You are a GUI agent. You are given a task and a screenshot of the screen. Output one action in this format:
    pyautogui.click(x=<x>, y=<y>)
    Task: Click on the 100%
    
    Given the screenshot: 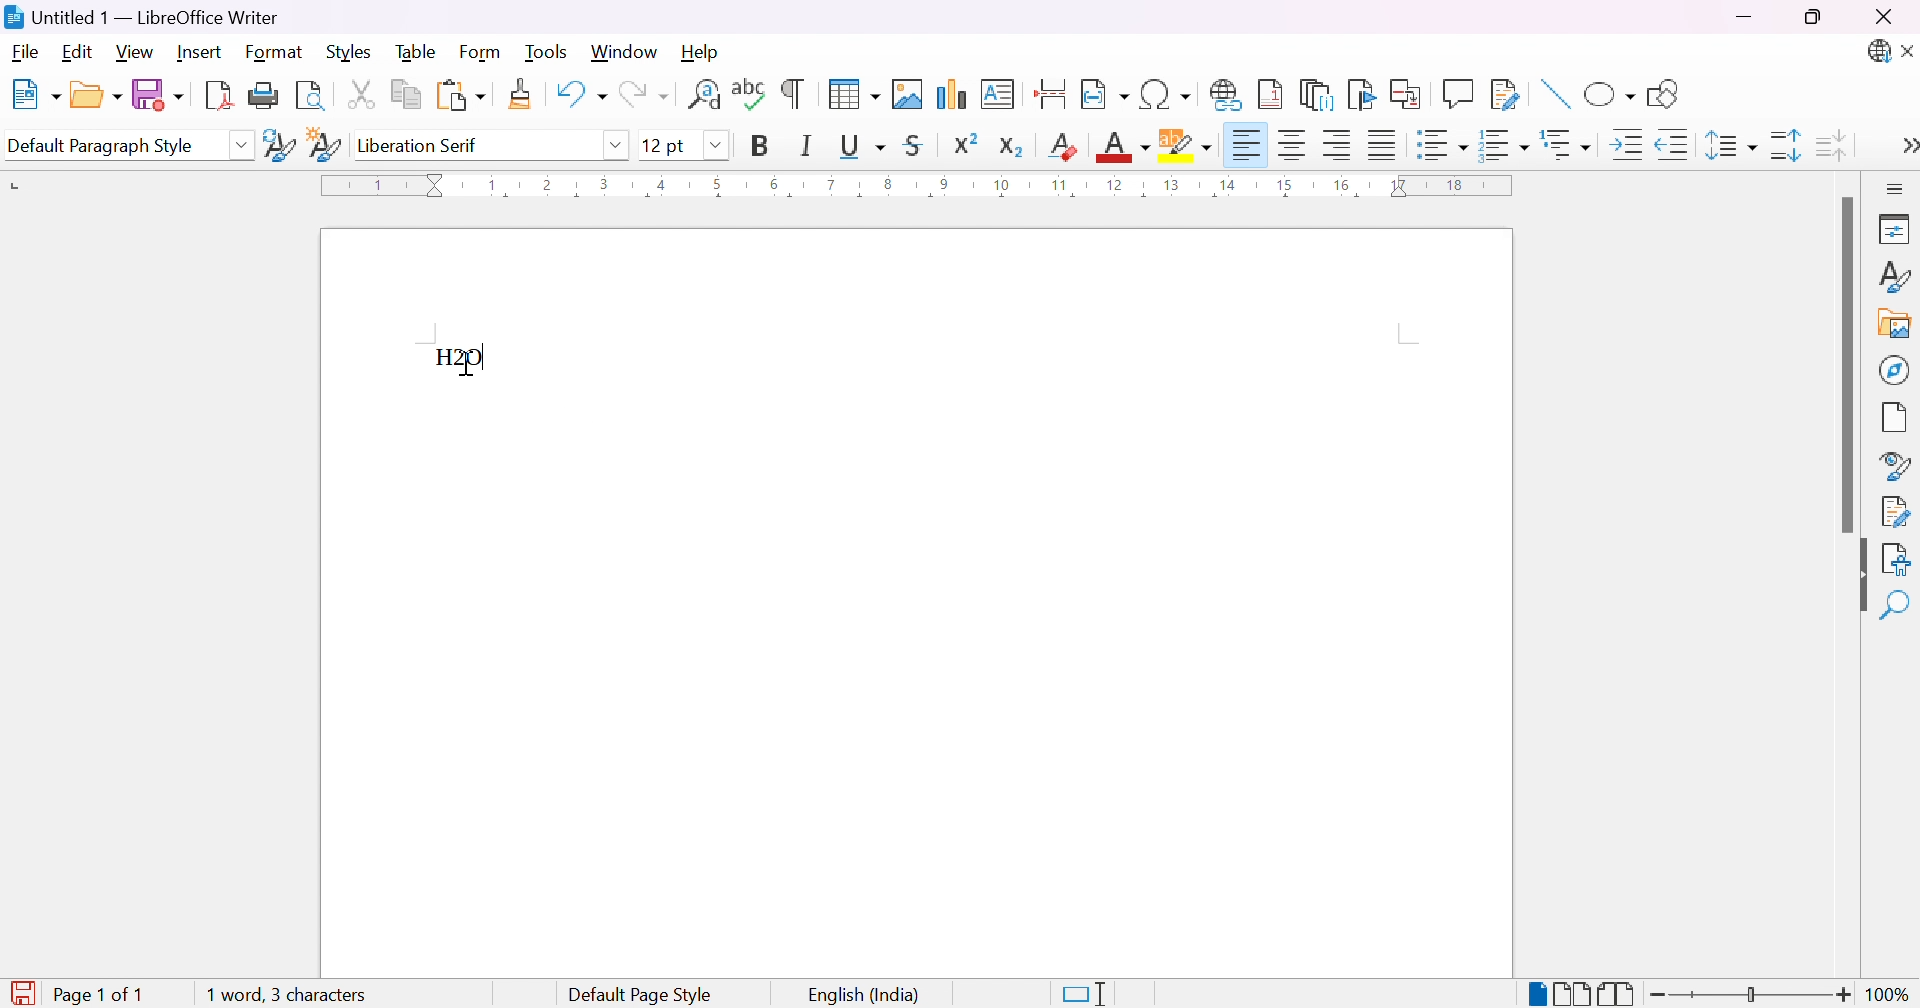 What is the action you would take?
    pyautogui.click(x=1889, y=995)
    